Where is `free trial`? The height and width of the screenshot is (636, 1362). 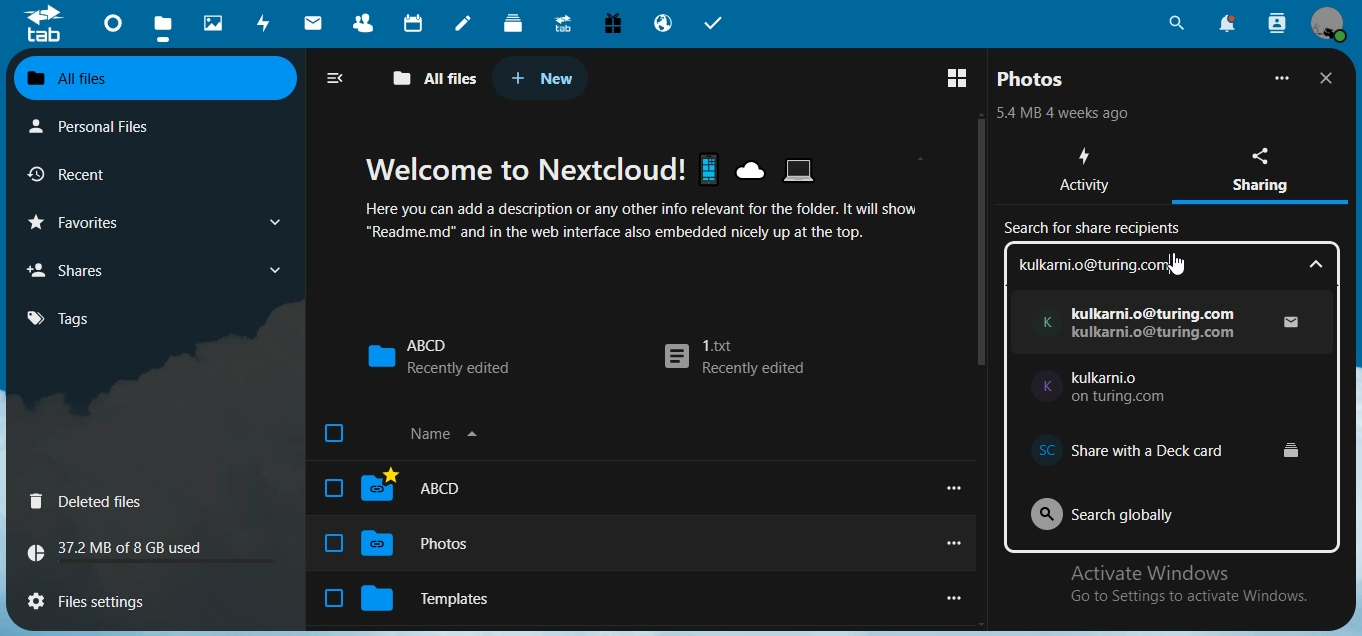
free trial is located at coordinates (613, 24).